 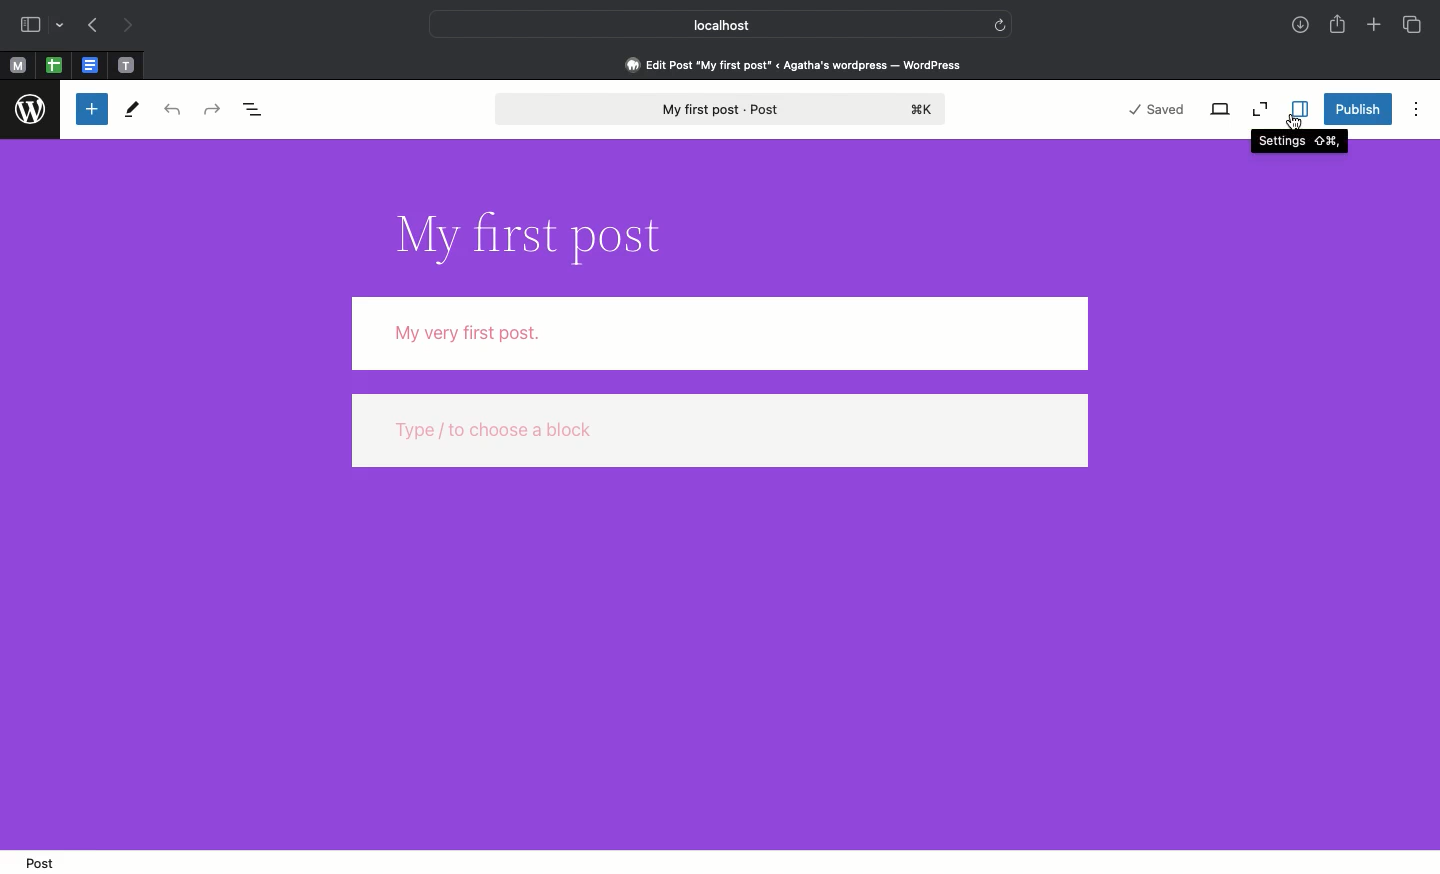 What do you see at coordinates (210, 109) in the screenshot?
I see `Redo` at bounding box center [210, 109].